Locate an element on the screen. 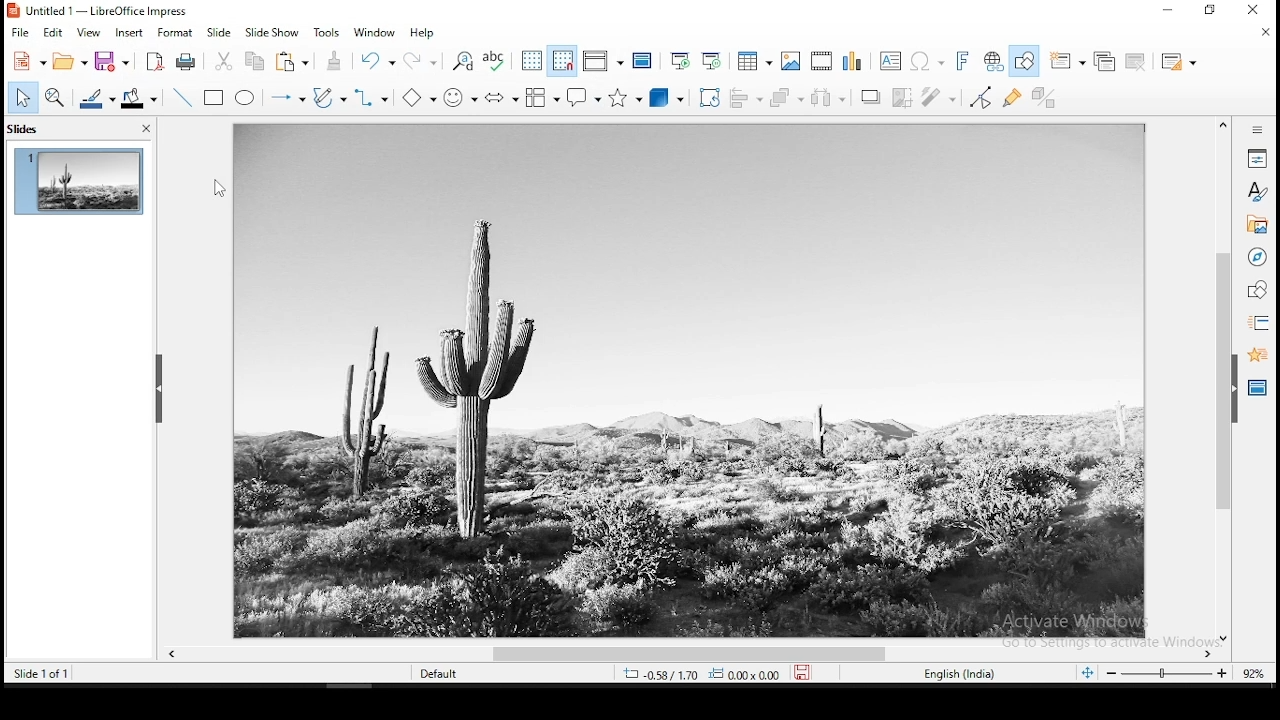 The height and width of the screenshot is (720, 1280). undo is located at coordinates (379, 63).